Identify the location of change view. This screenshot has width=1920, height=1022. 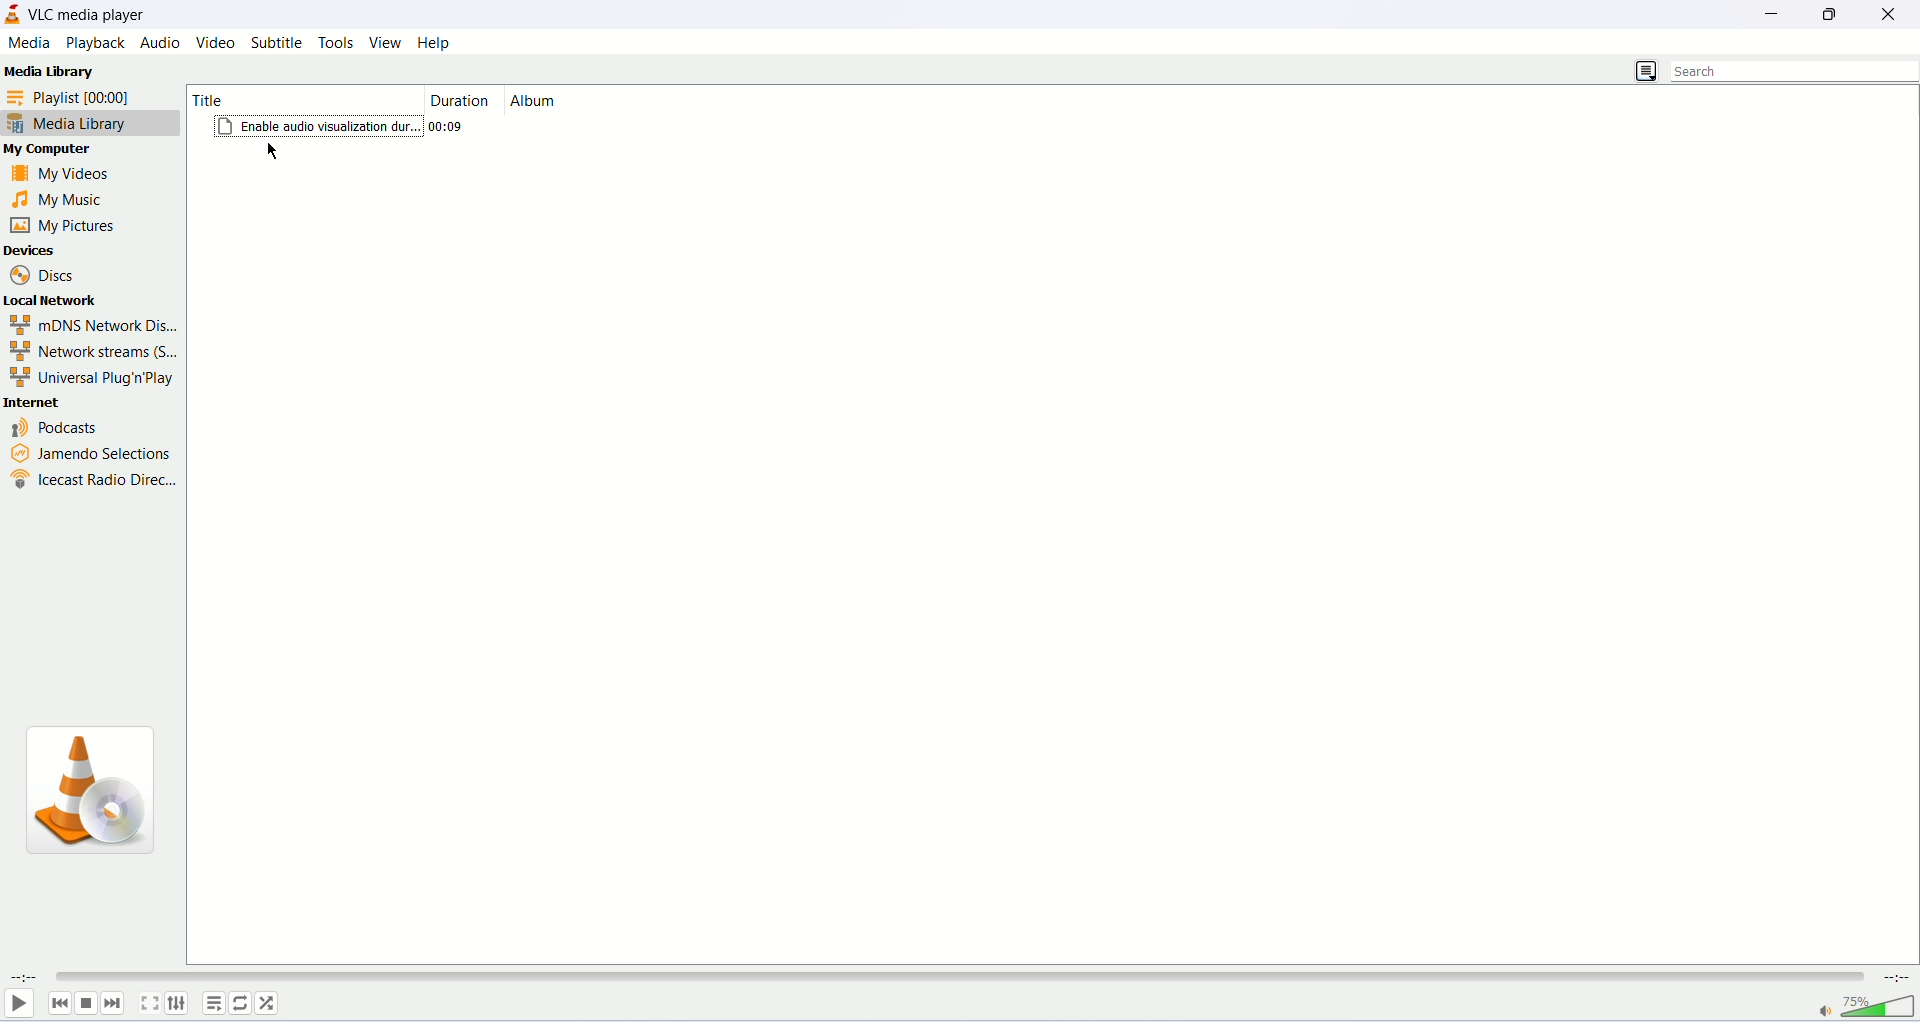
(1645, 72).